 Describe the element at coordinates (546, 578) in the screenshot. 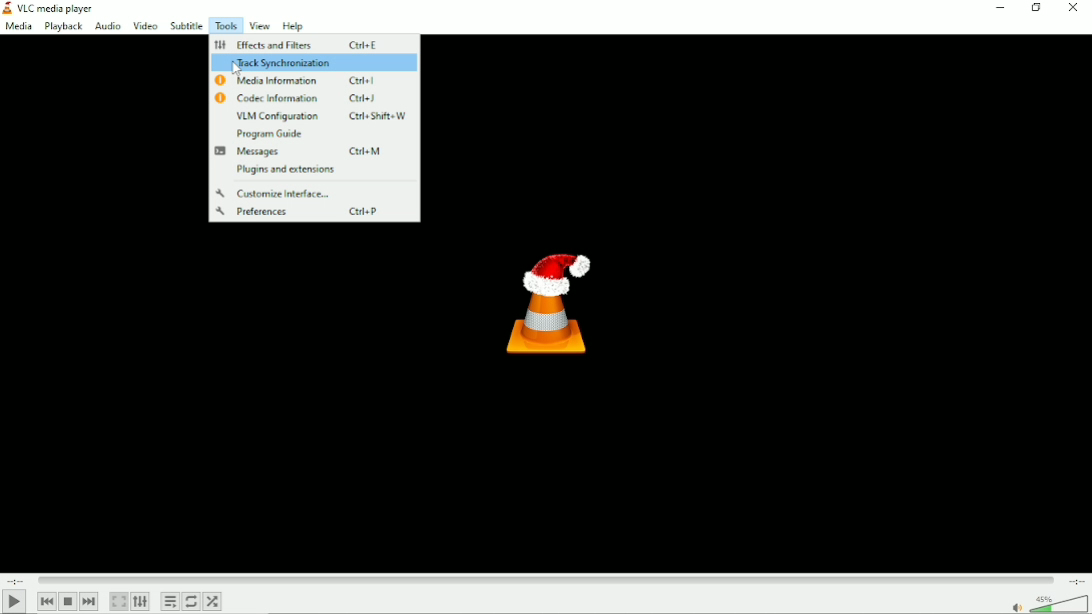

I see `Play duration` at that location.